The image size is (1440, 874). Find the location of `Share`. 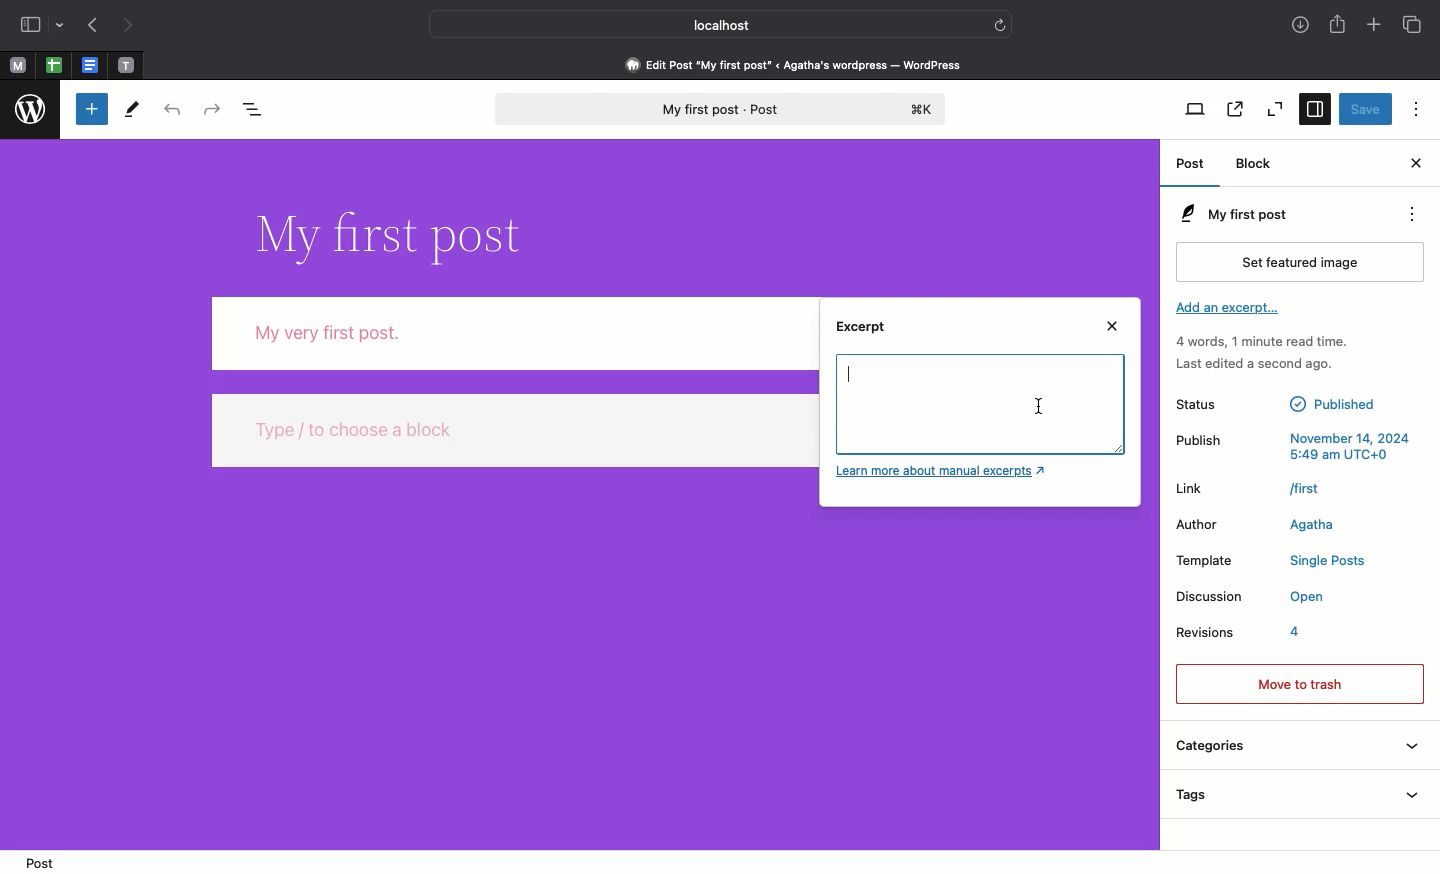

Share is located at coordinates (1340, 26).